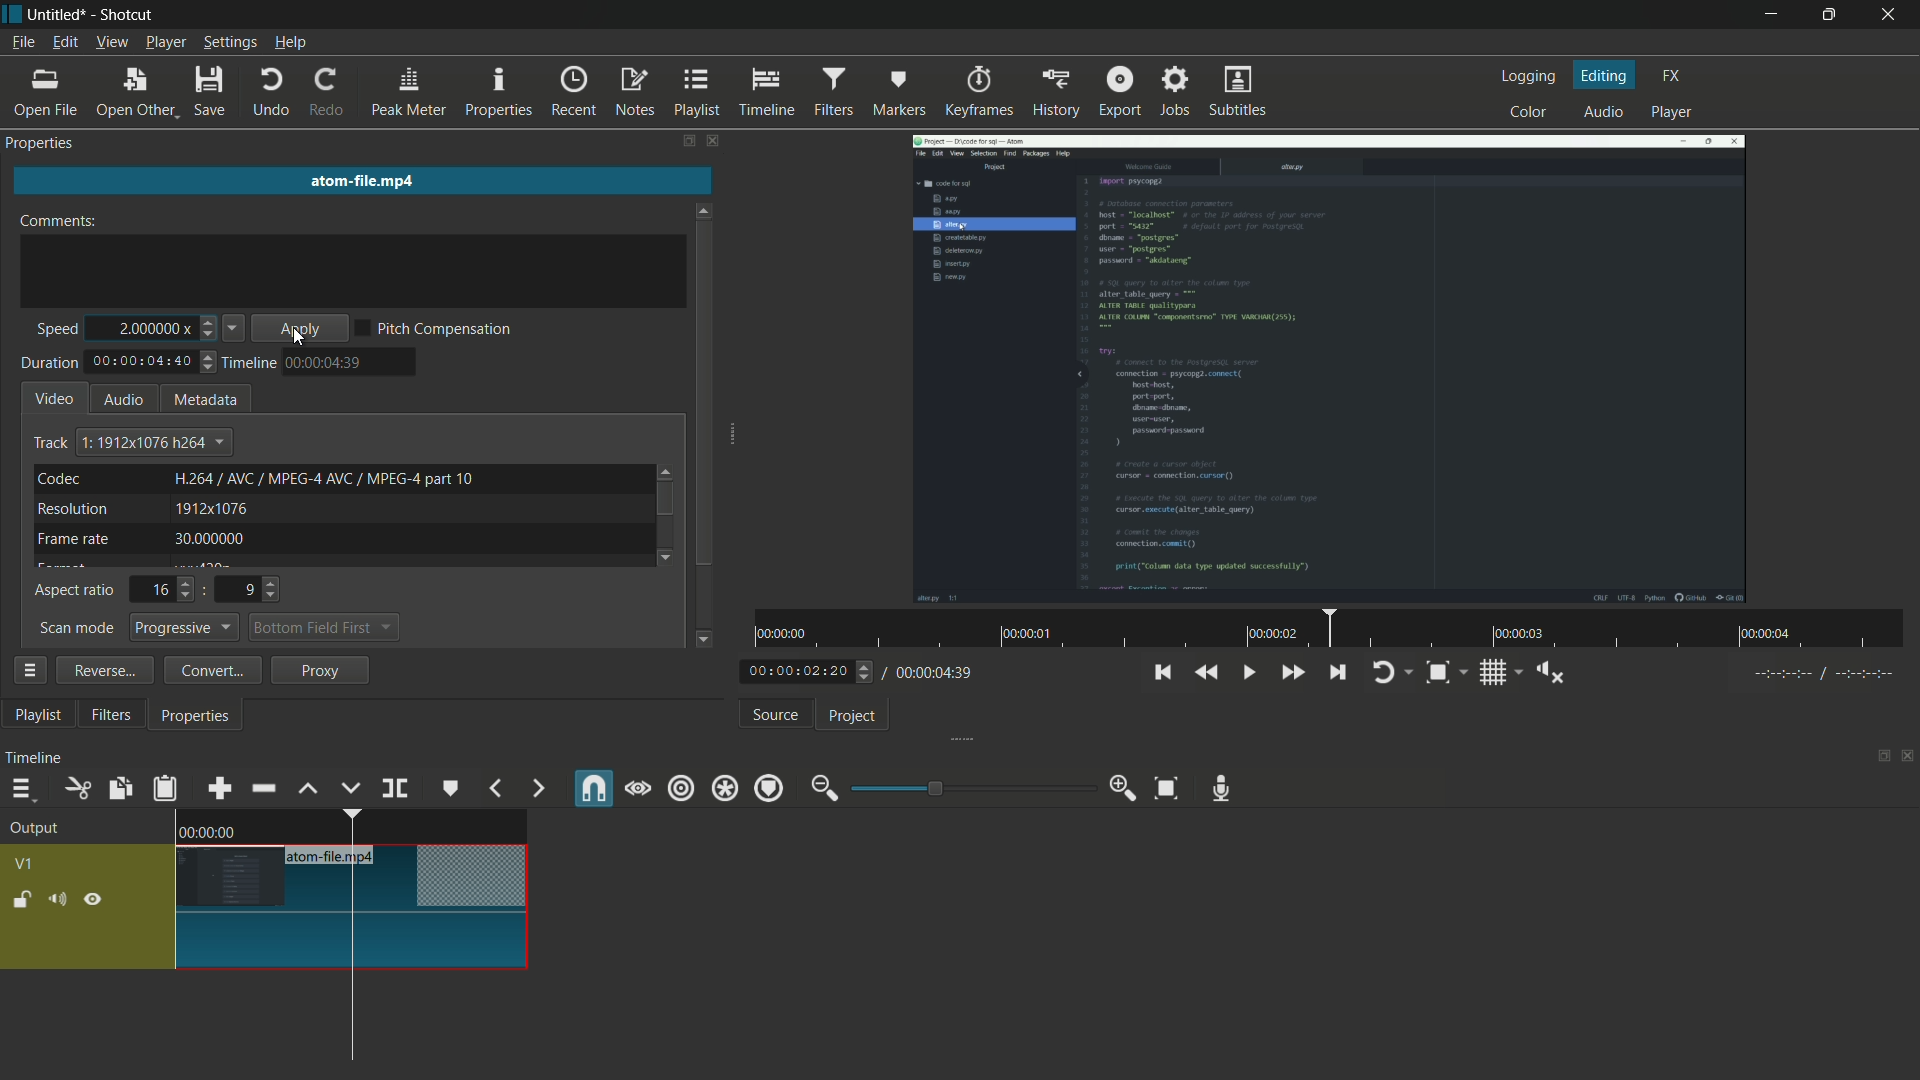  What do you see at coordinates (1441, 672) in the screenshot?
I see `toggle zoom` at bounding box center [1441, 672].